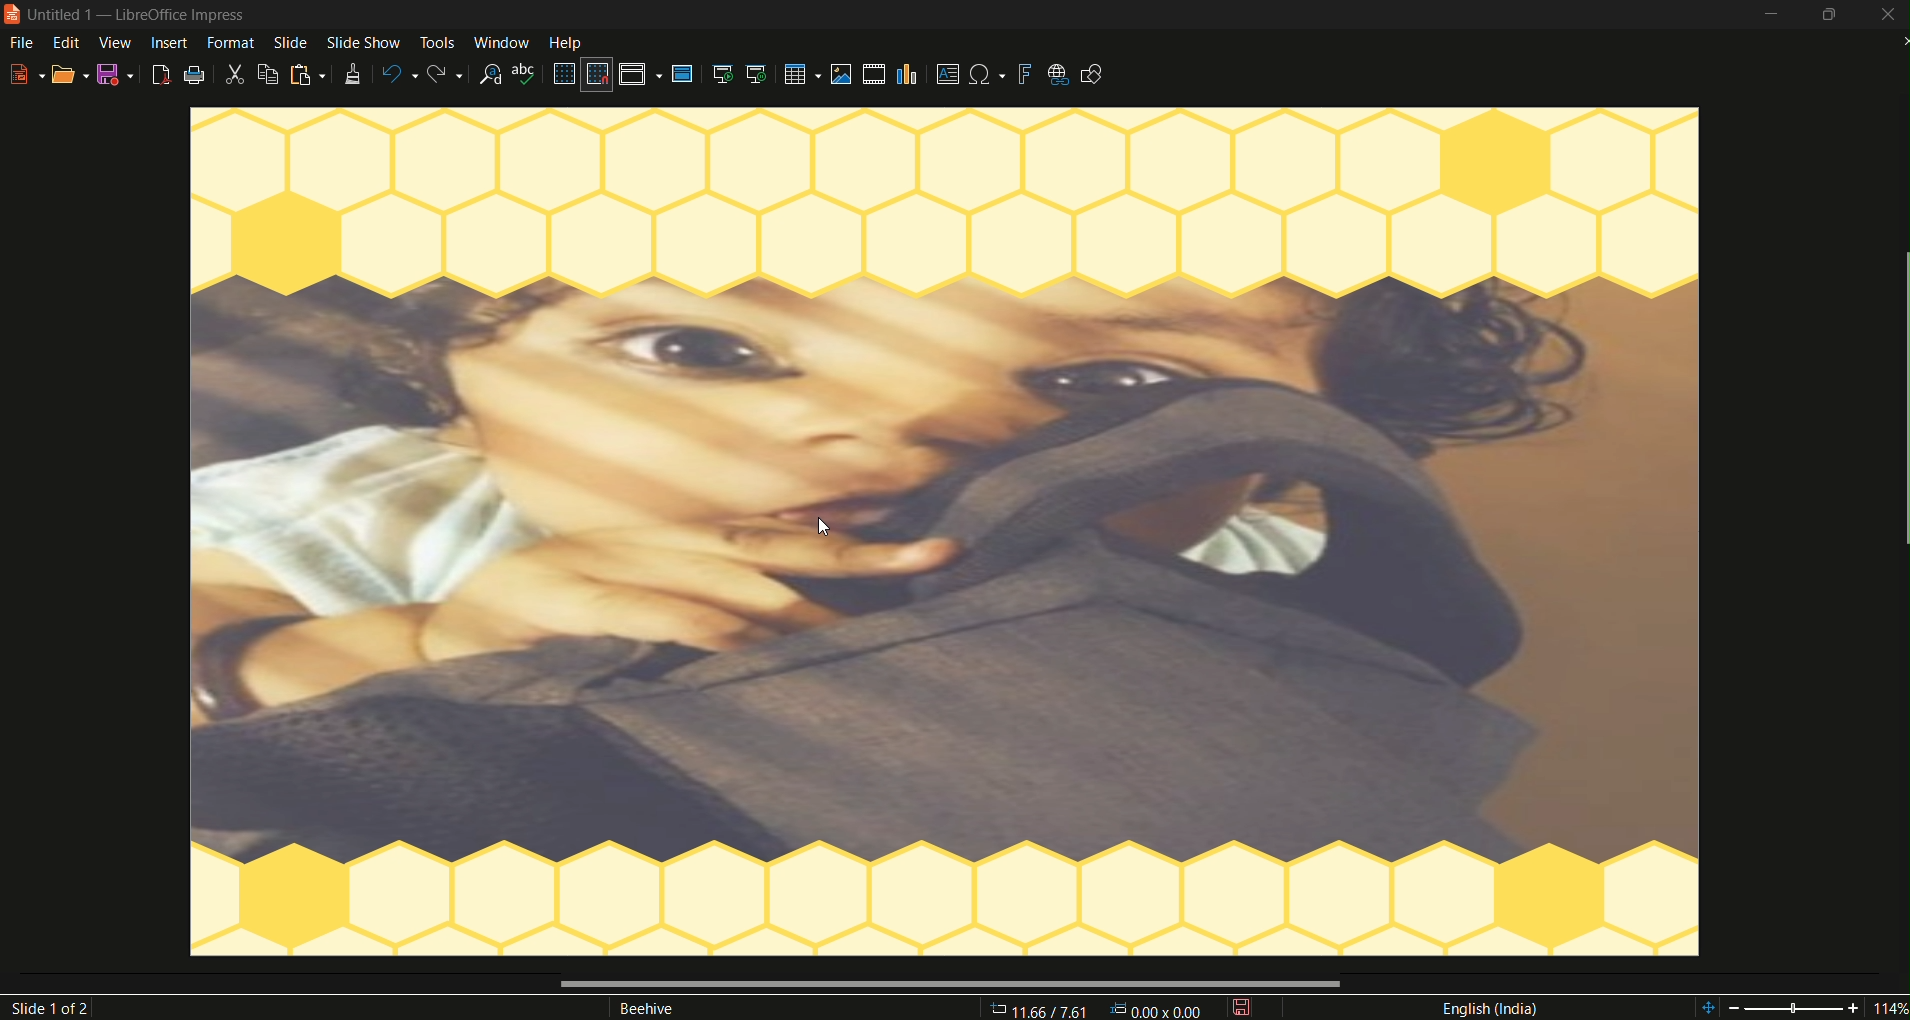 This screenshot has height=1020, width=1910. Describe the element at coordinates (227, 42) in the screenshot. I see `format` at that location.